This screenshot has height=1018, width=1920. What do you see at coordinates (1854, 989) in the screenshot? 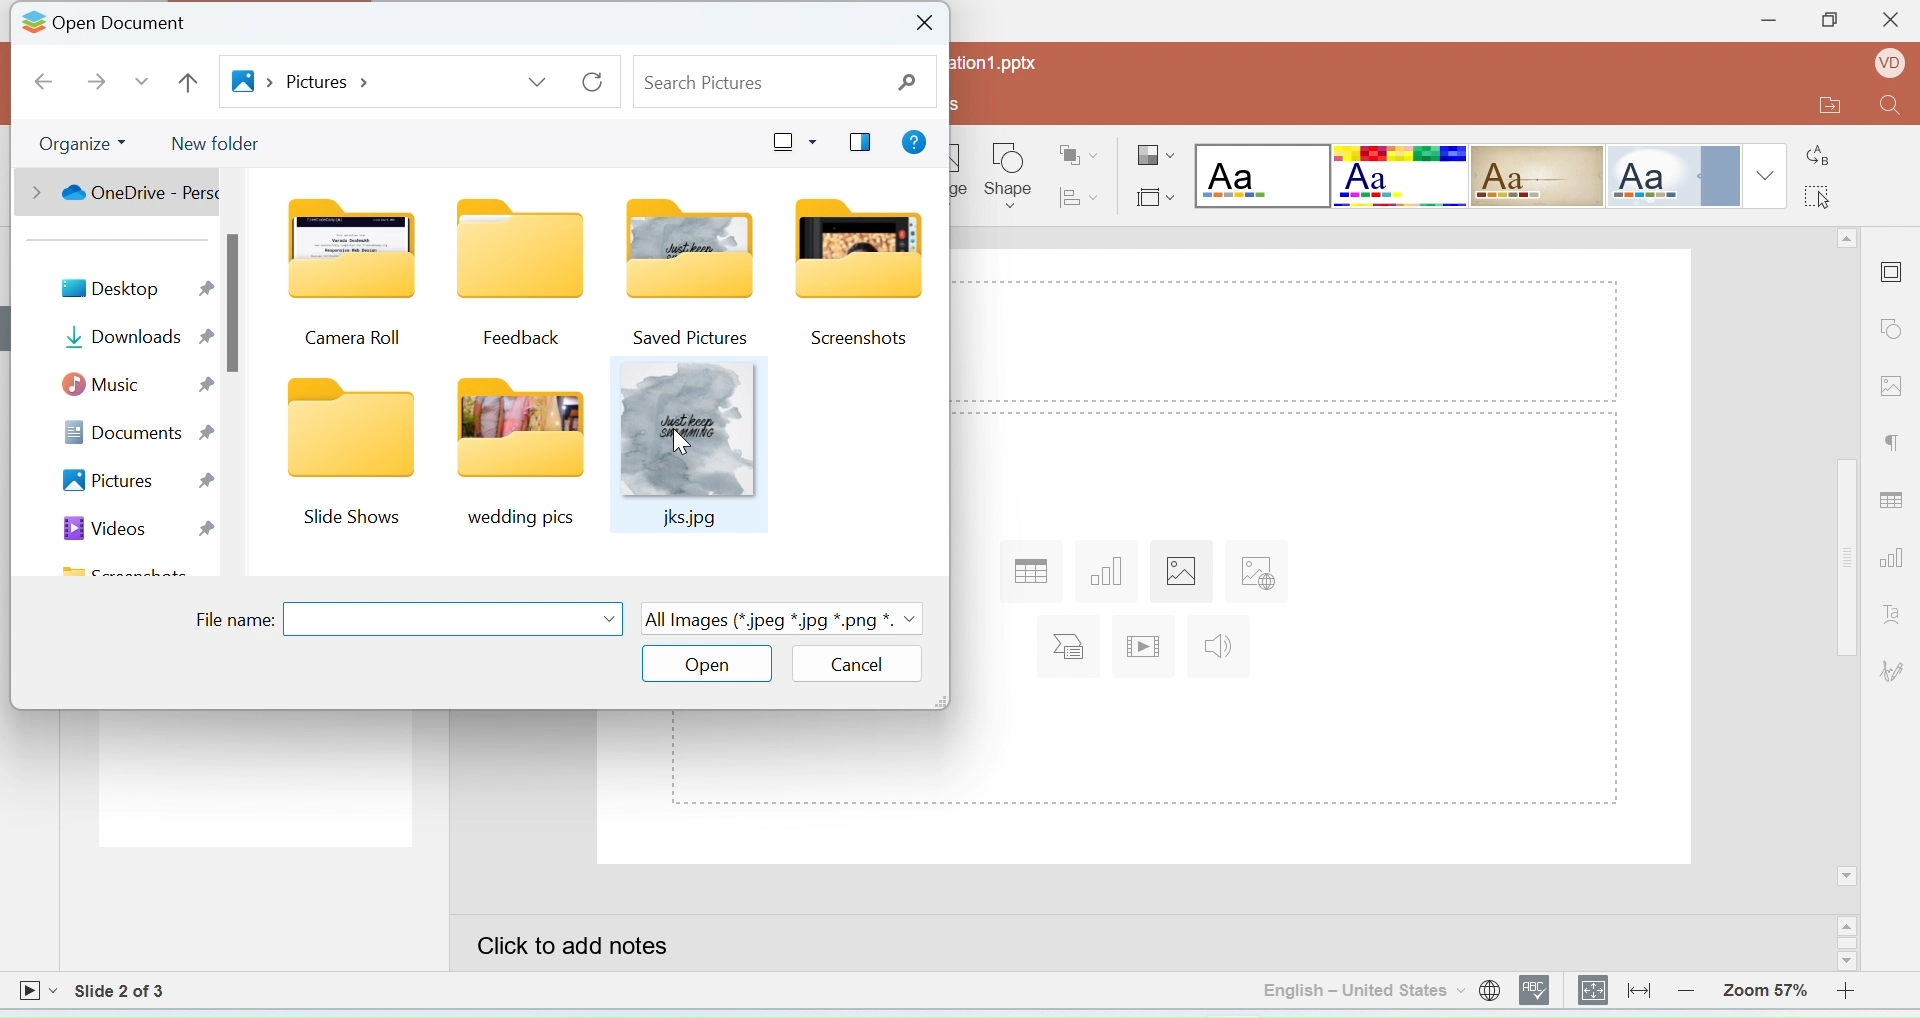
I see `Zoom in` at bounding box center [1854, 989].